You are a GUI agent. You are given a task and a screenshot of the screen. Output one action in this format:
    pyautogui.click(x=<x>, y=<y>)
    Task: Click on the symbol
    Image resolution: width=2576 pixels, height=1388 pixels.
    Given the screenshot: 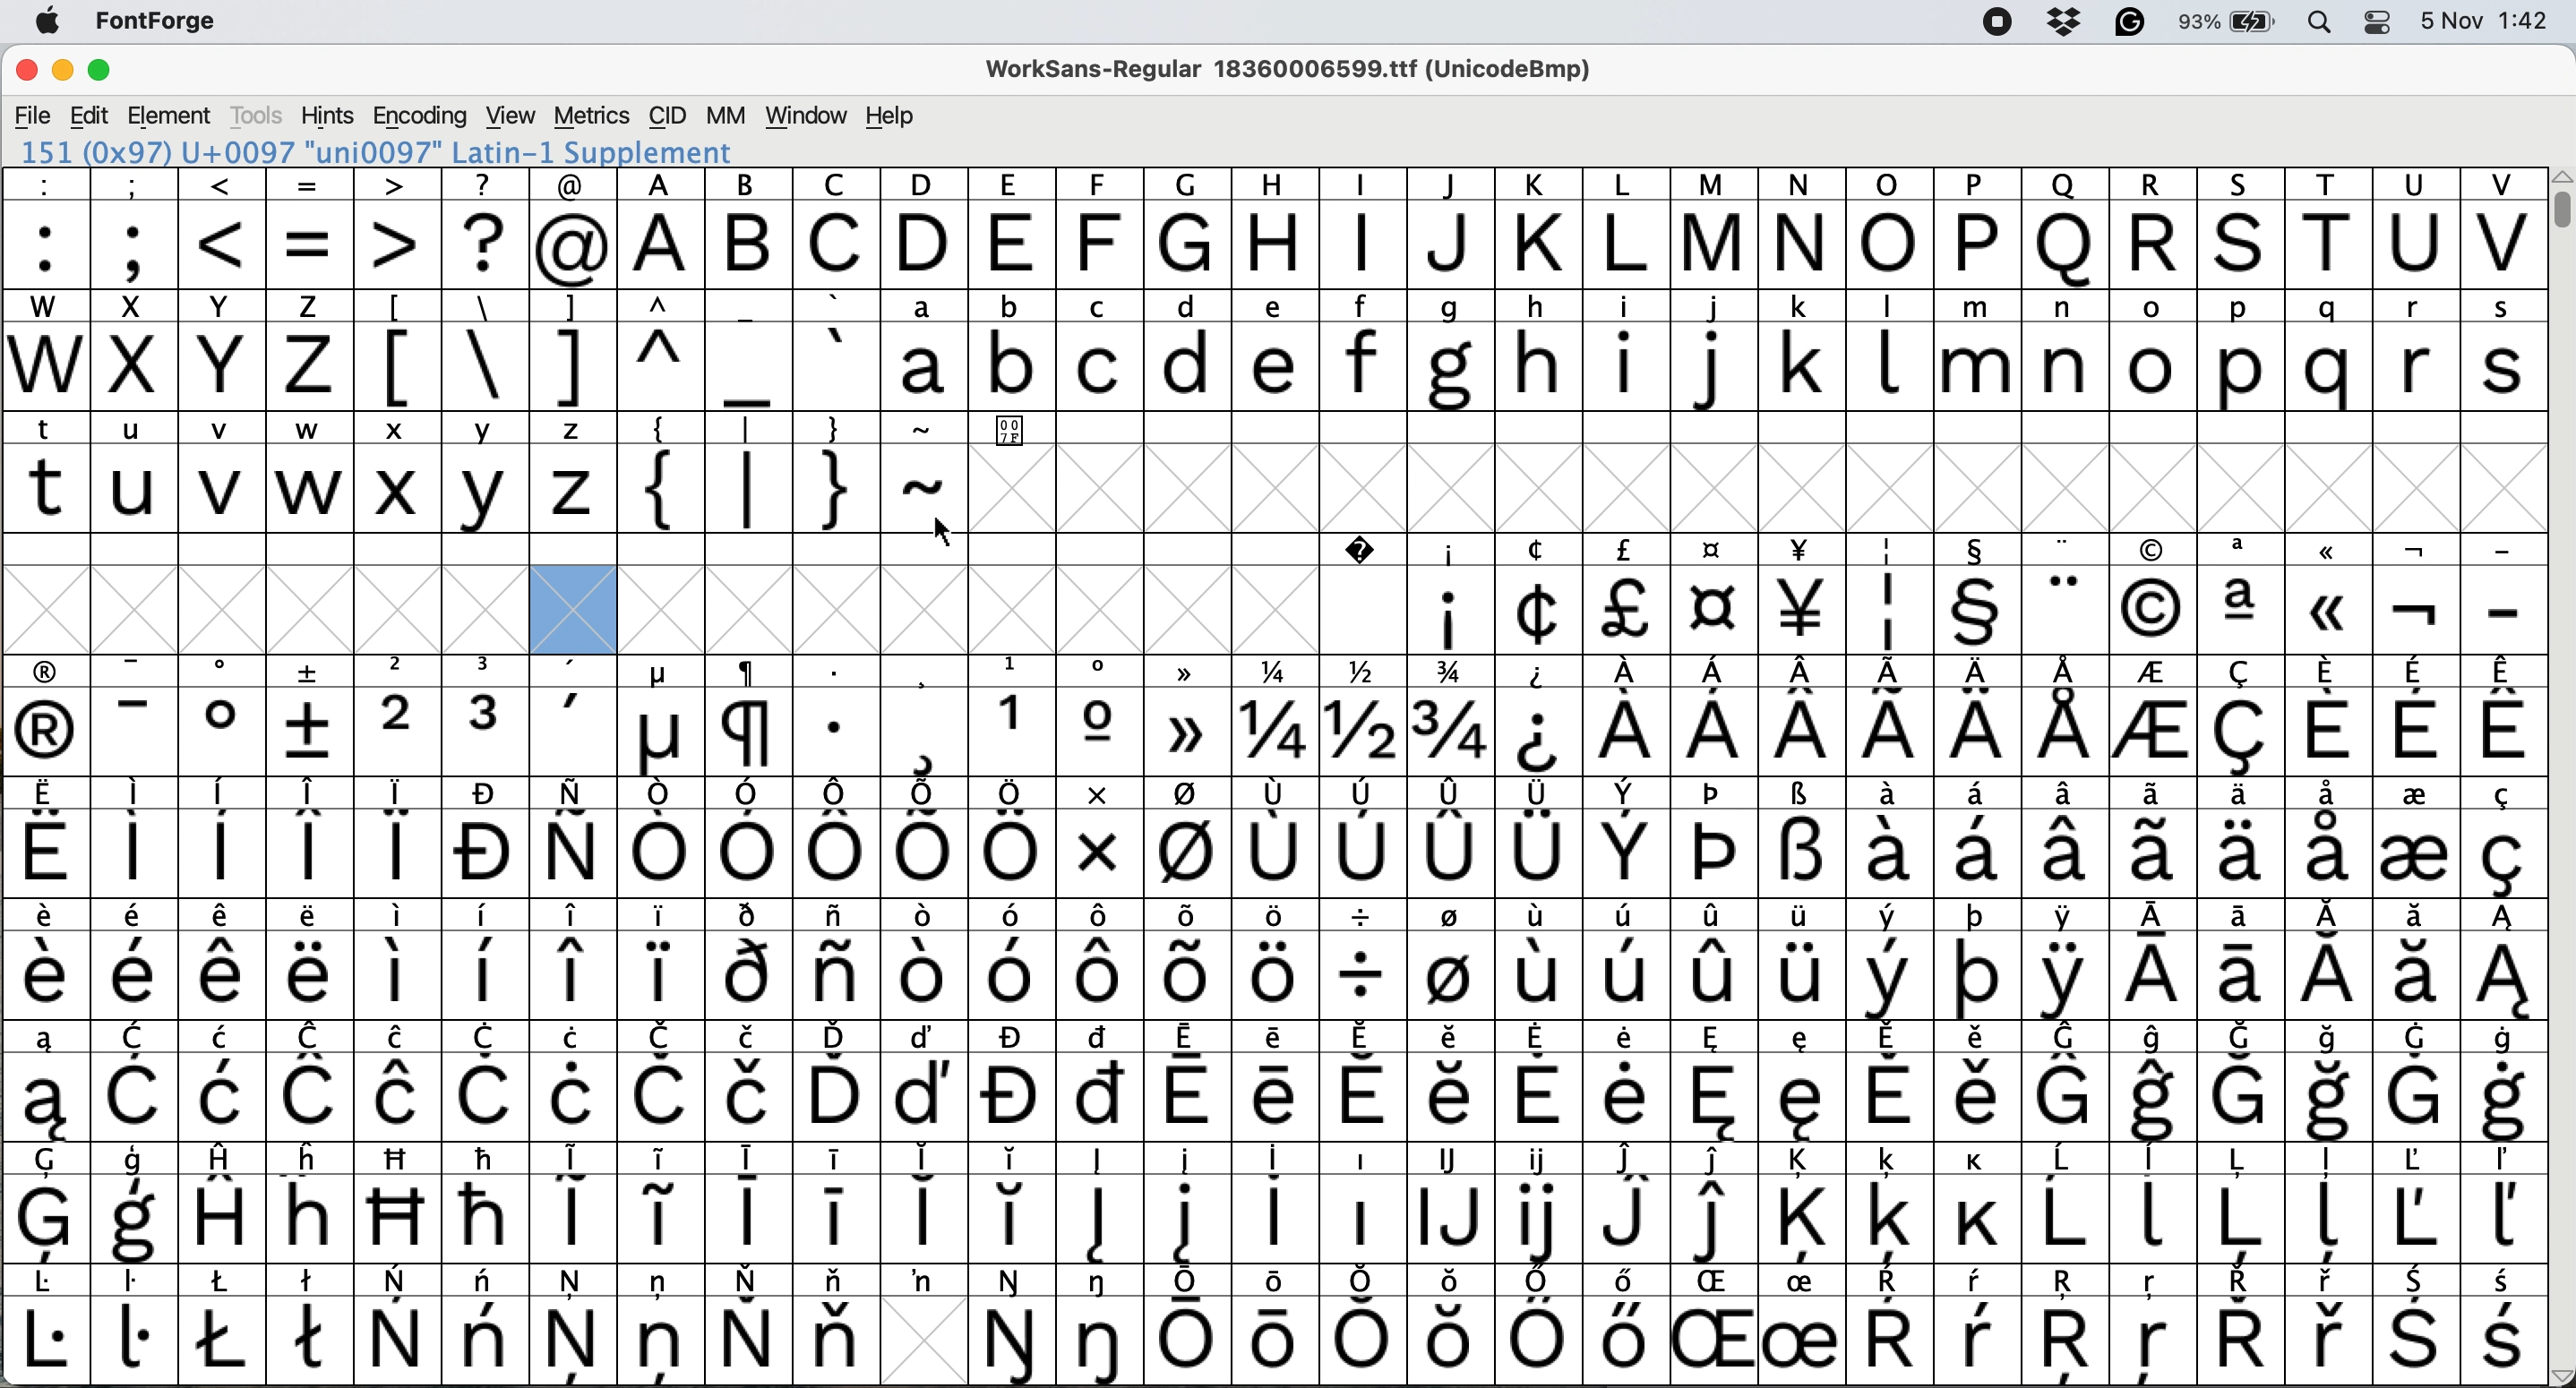 What is the action you would take?
    pyautogui.click(x=922, y=1202)
    